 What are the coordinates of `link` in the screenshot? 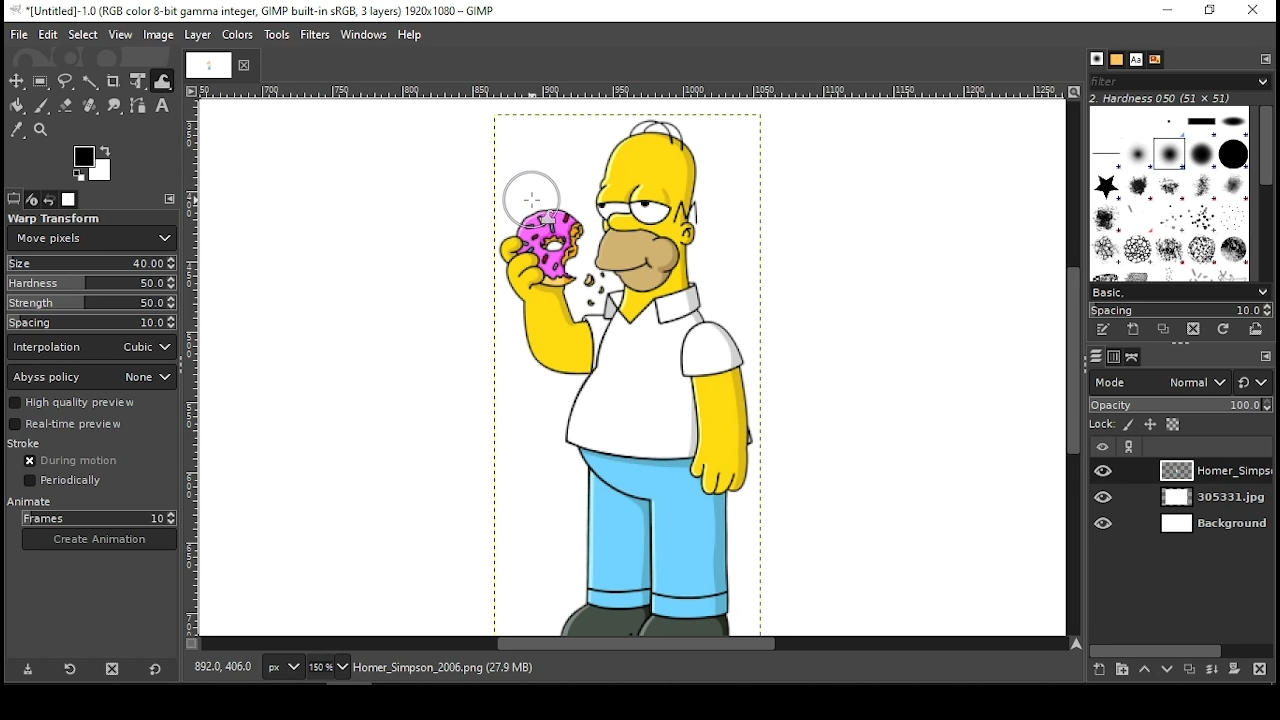 It's located at (1129, 447).